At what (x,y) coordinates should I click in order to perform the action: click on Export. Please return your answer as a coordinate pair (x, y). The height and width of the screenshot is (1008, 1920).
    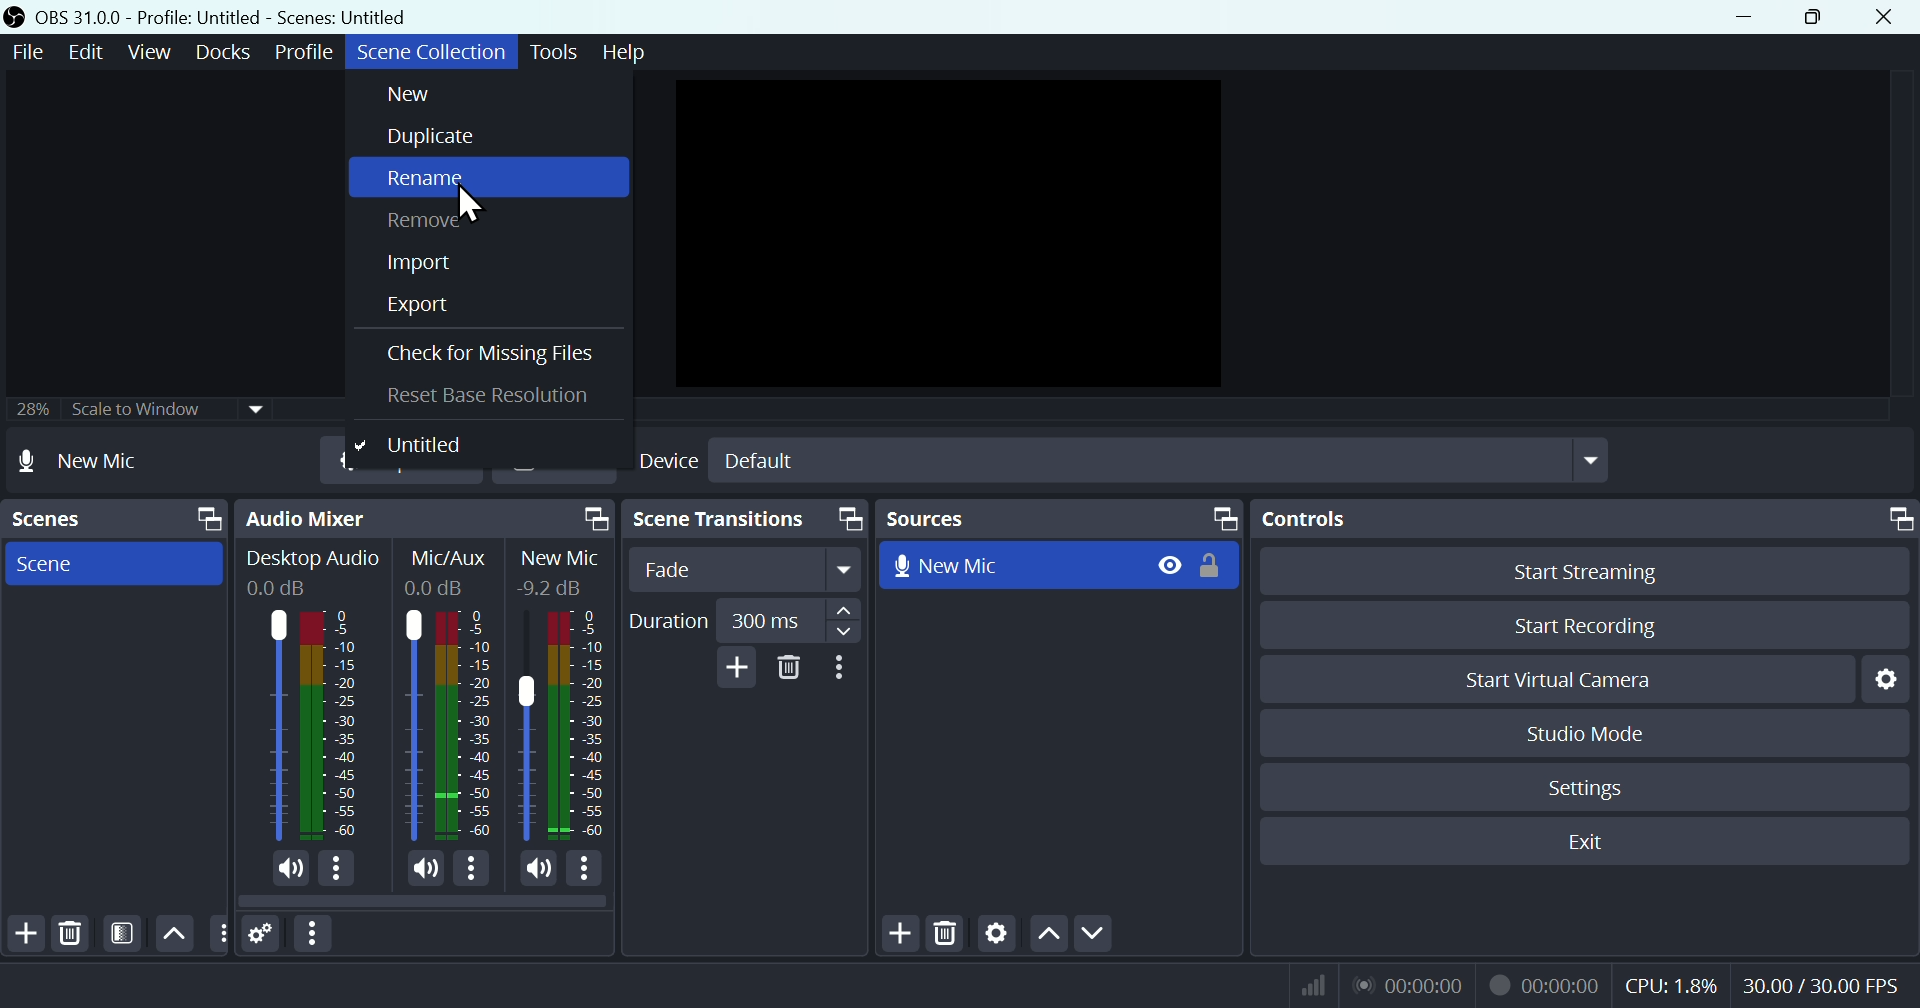
    Looking at the image, I should click on (418, 307).